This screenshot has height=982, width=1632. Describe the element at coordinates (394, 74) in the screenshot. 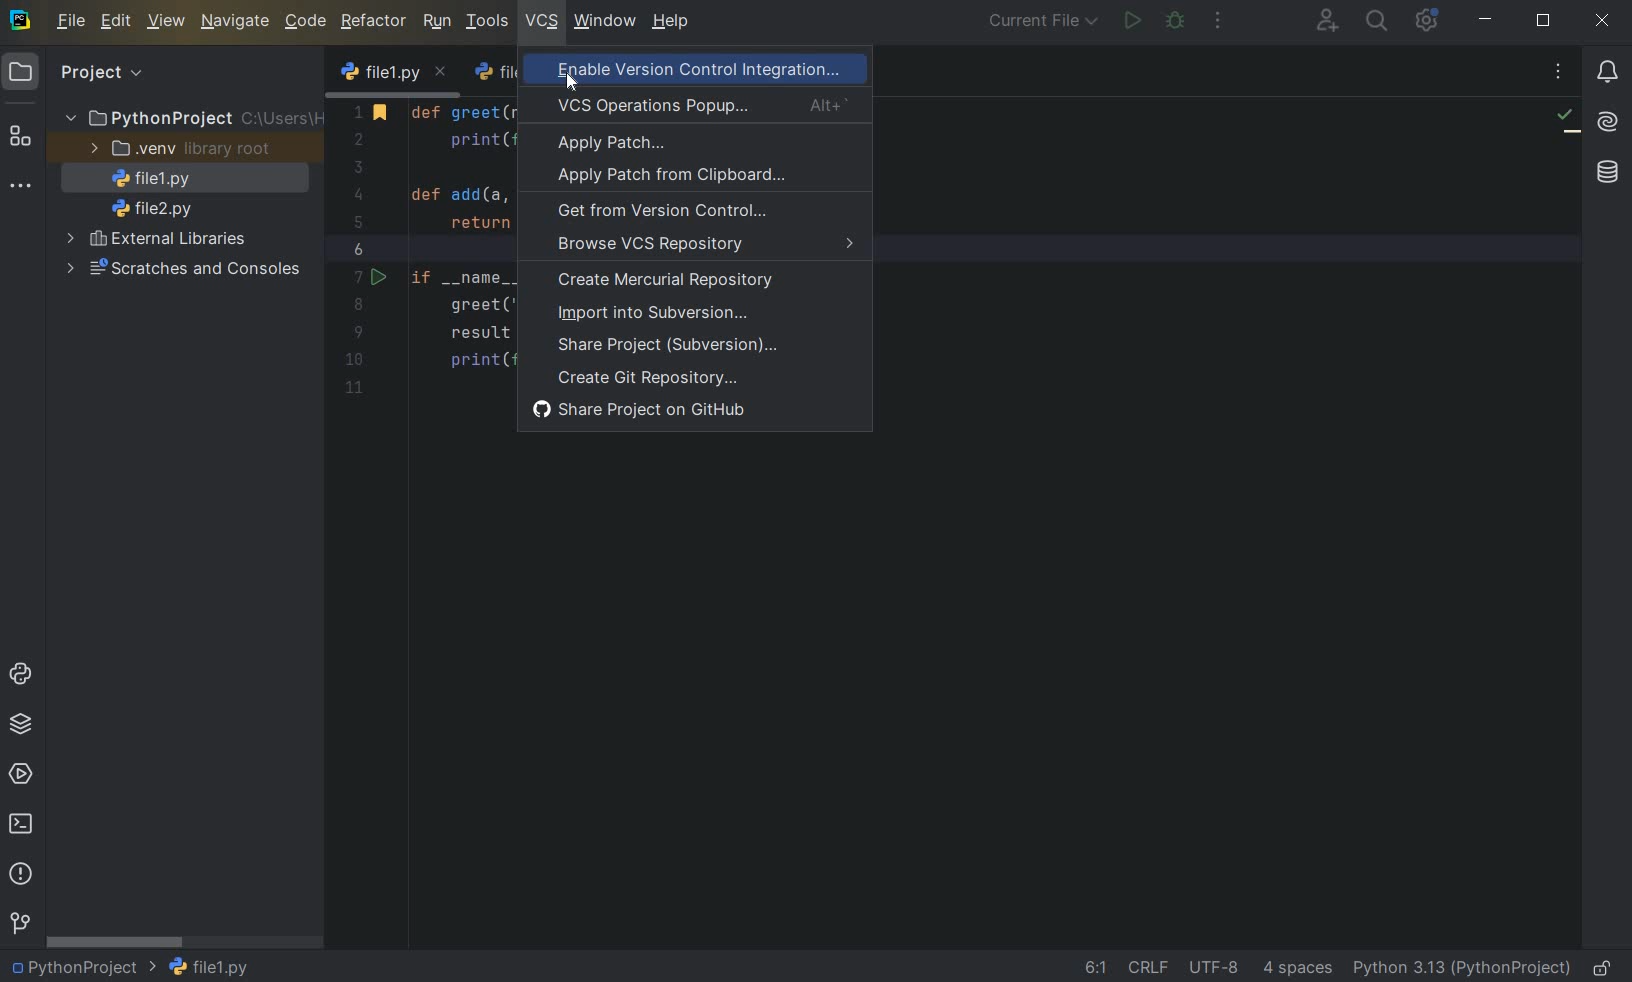

I see `file name 1` at that location.